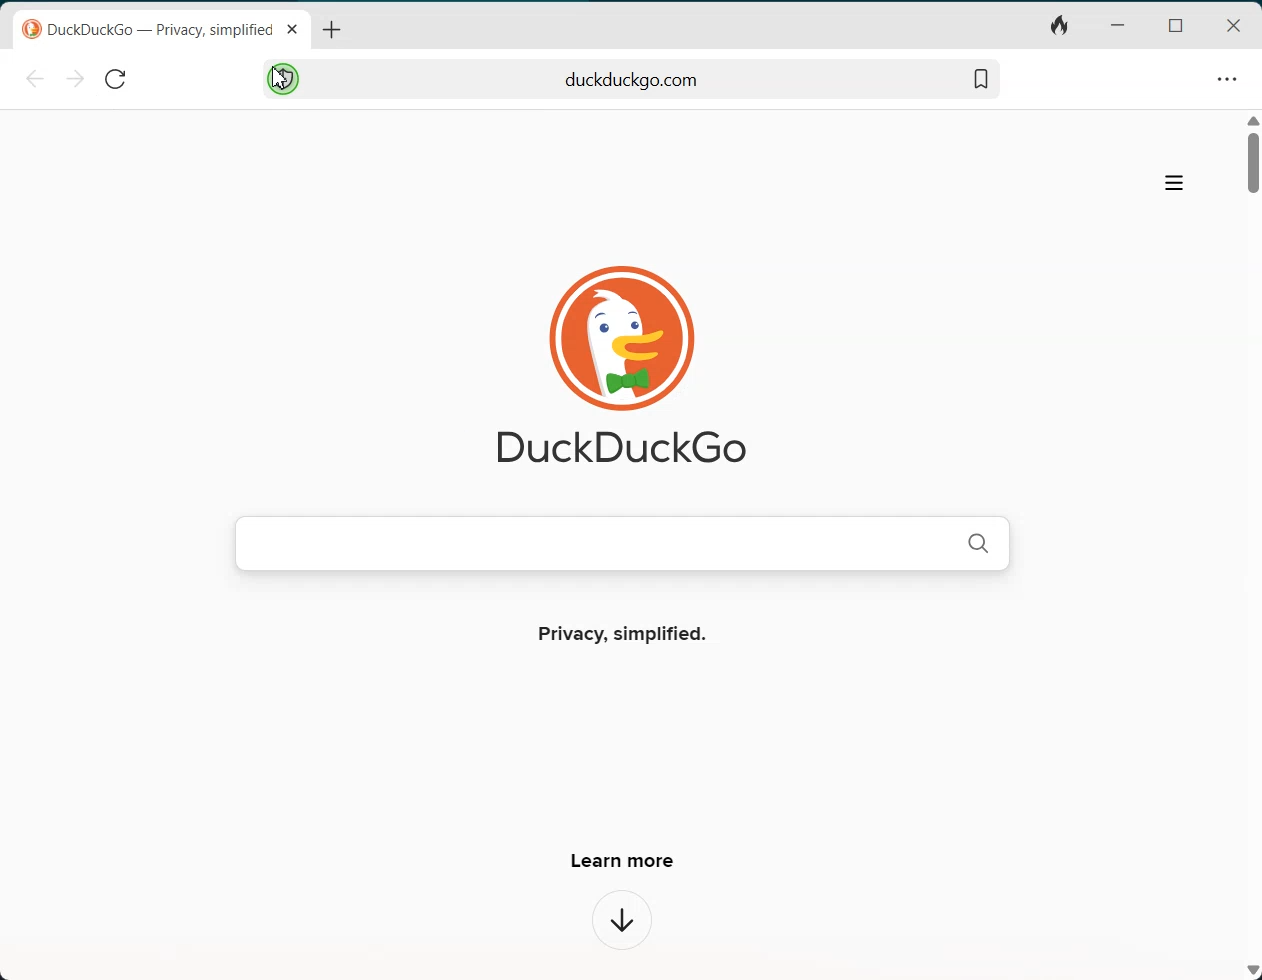 The height and width of the screenshot is (980, 1262). Describe the element at coordinates (38, 79) in the screenshot. I see `Back` at that location.